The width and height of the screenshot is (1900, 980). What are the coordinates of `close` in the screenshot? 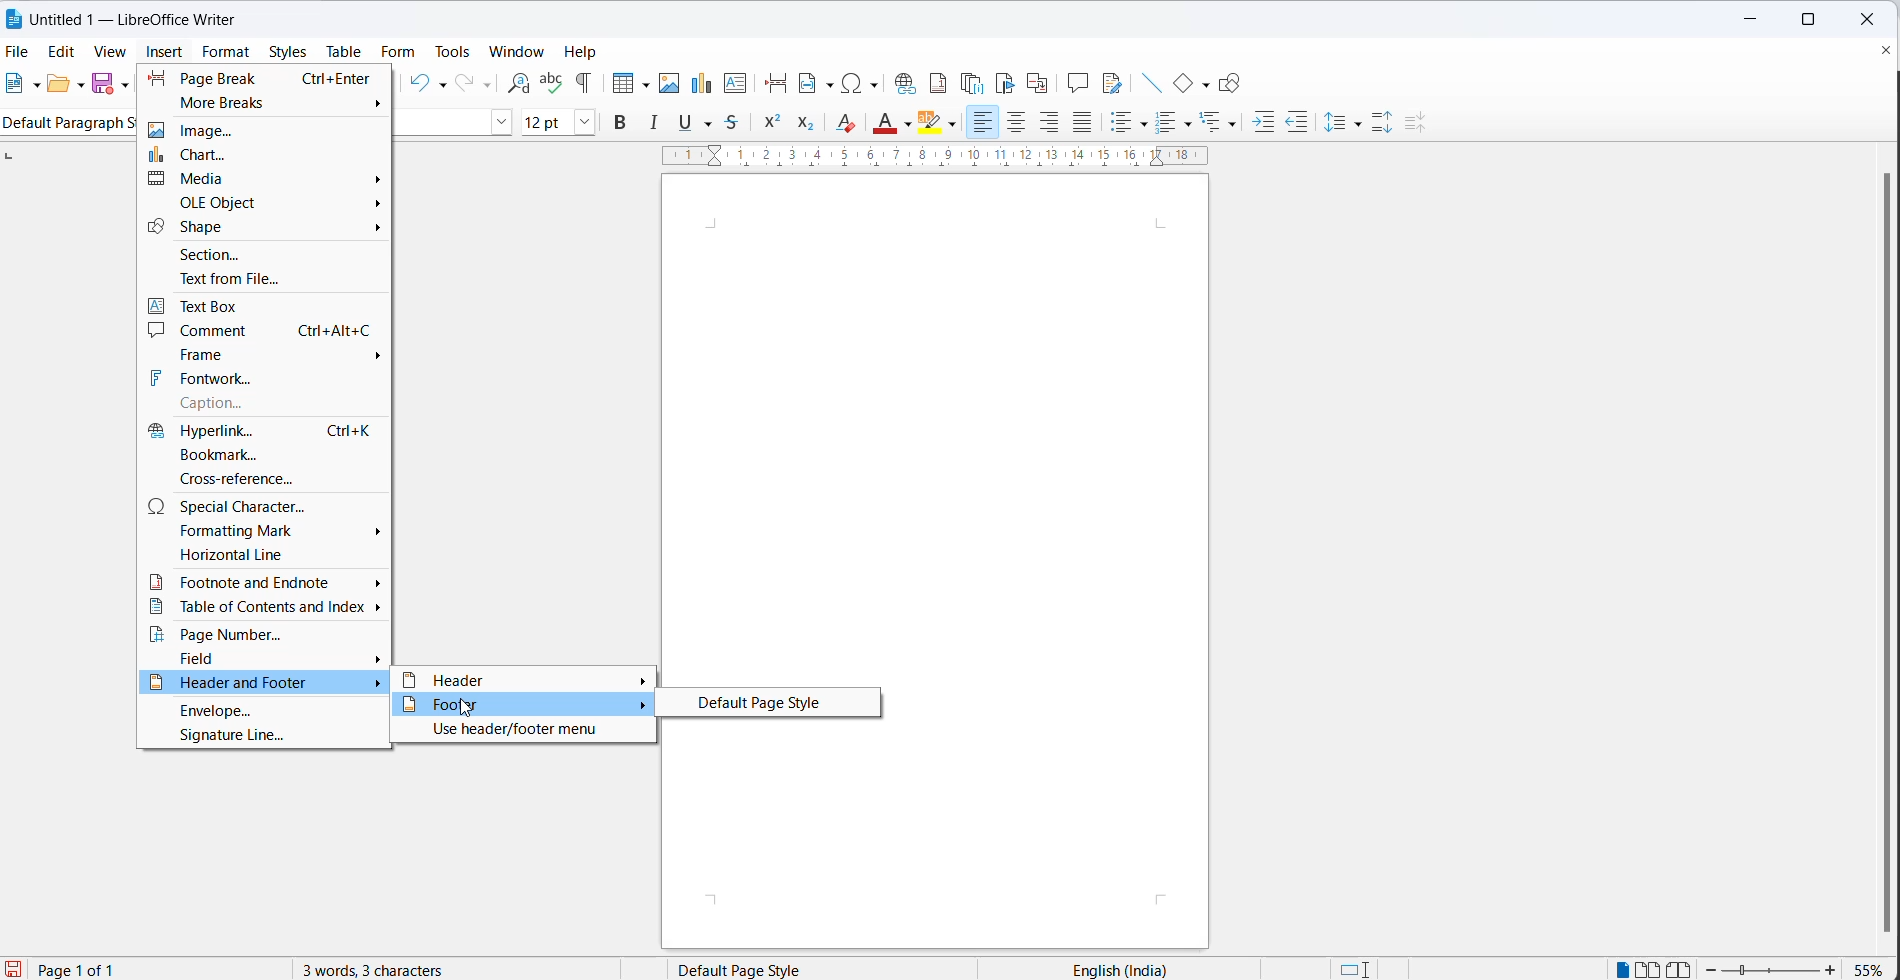 It's located at (1873, 18).